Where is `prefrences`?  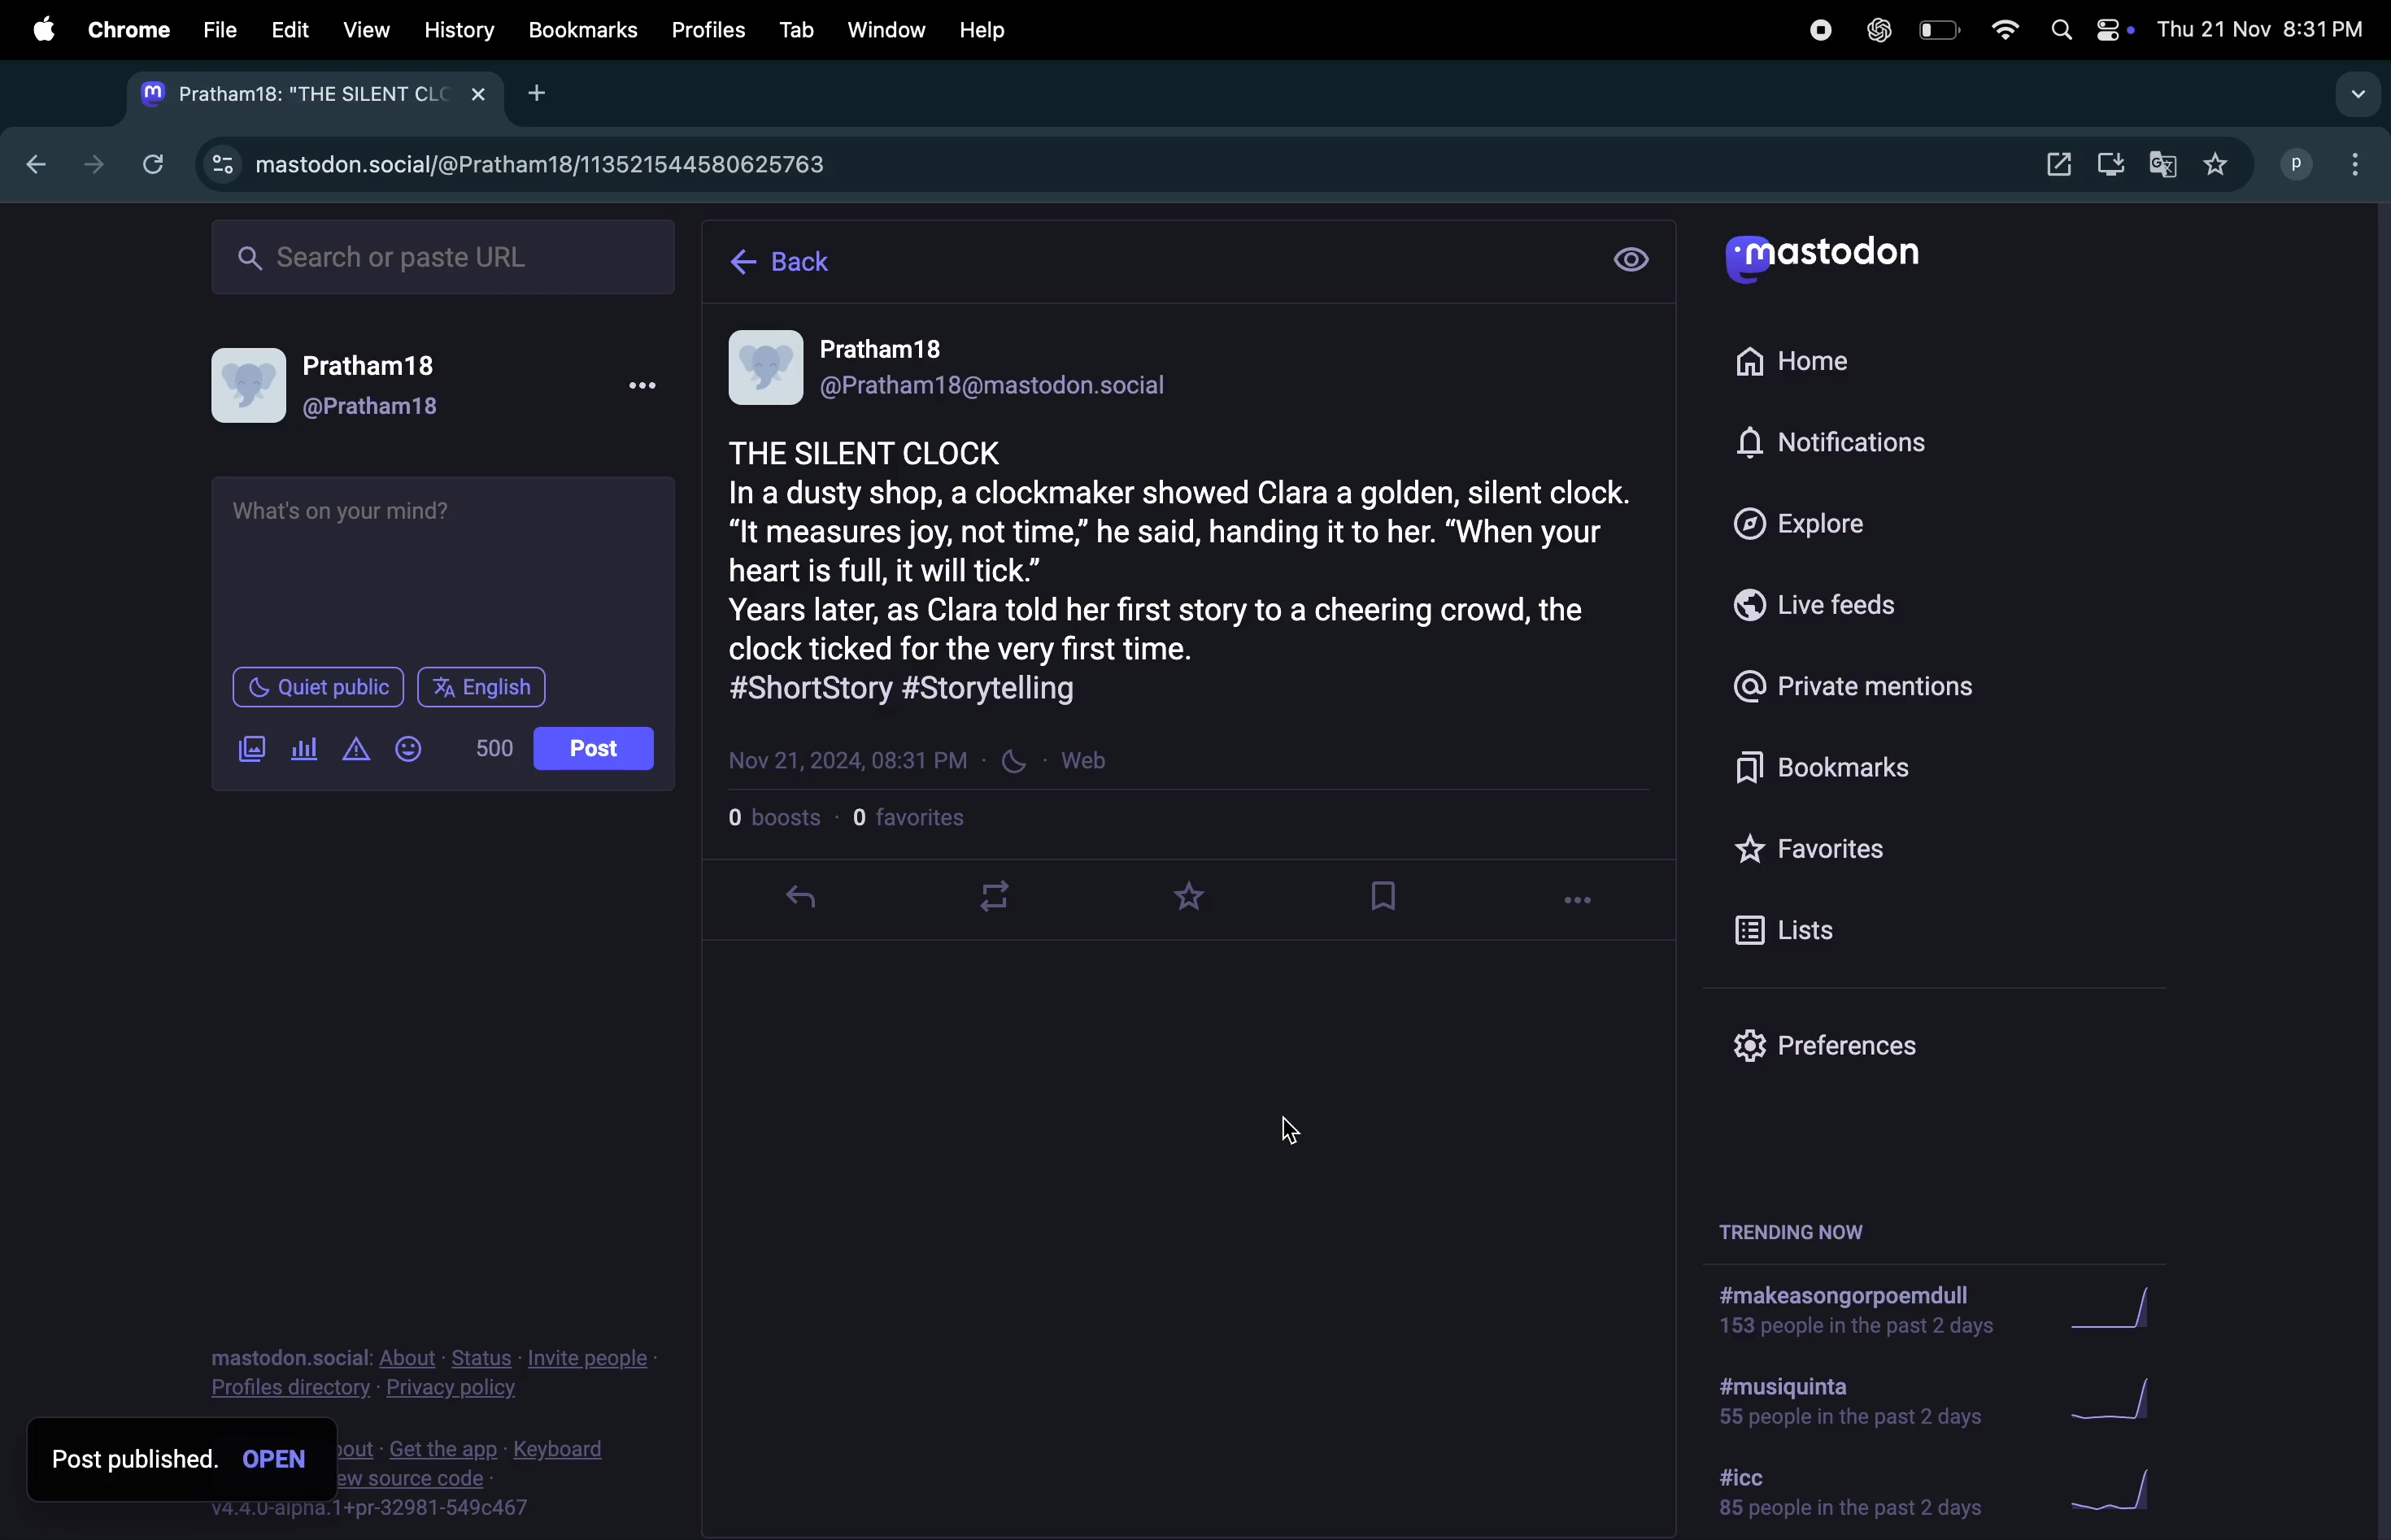
prefrences is located at coordinates (1863, 1039).